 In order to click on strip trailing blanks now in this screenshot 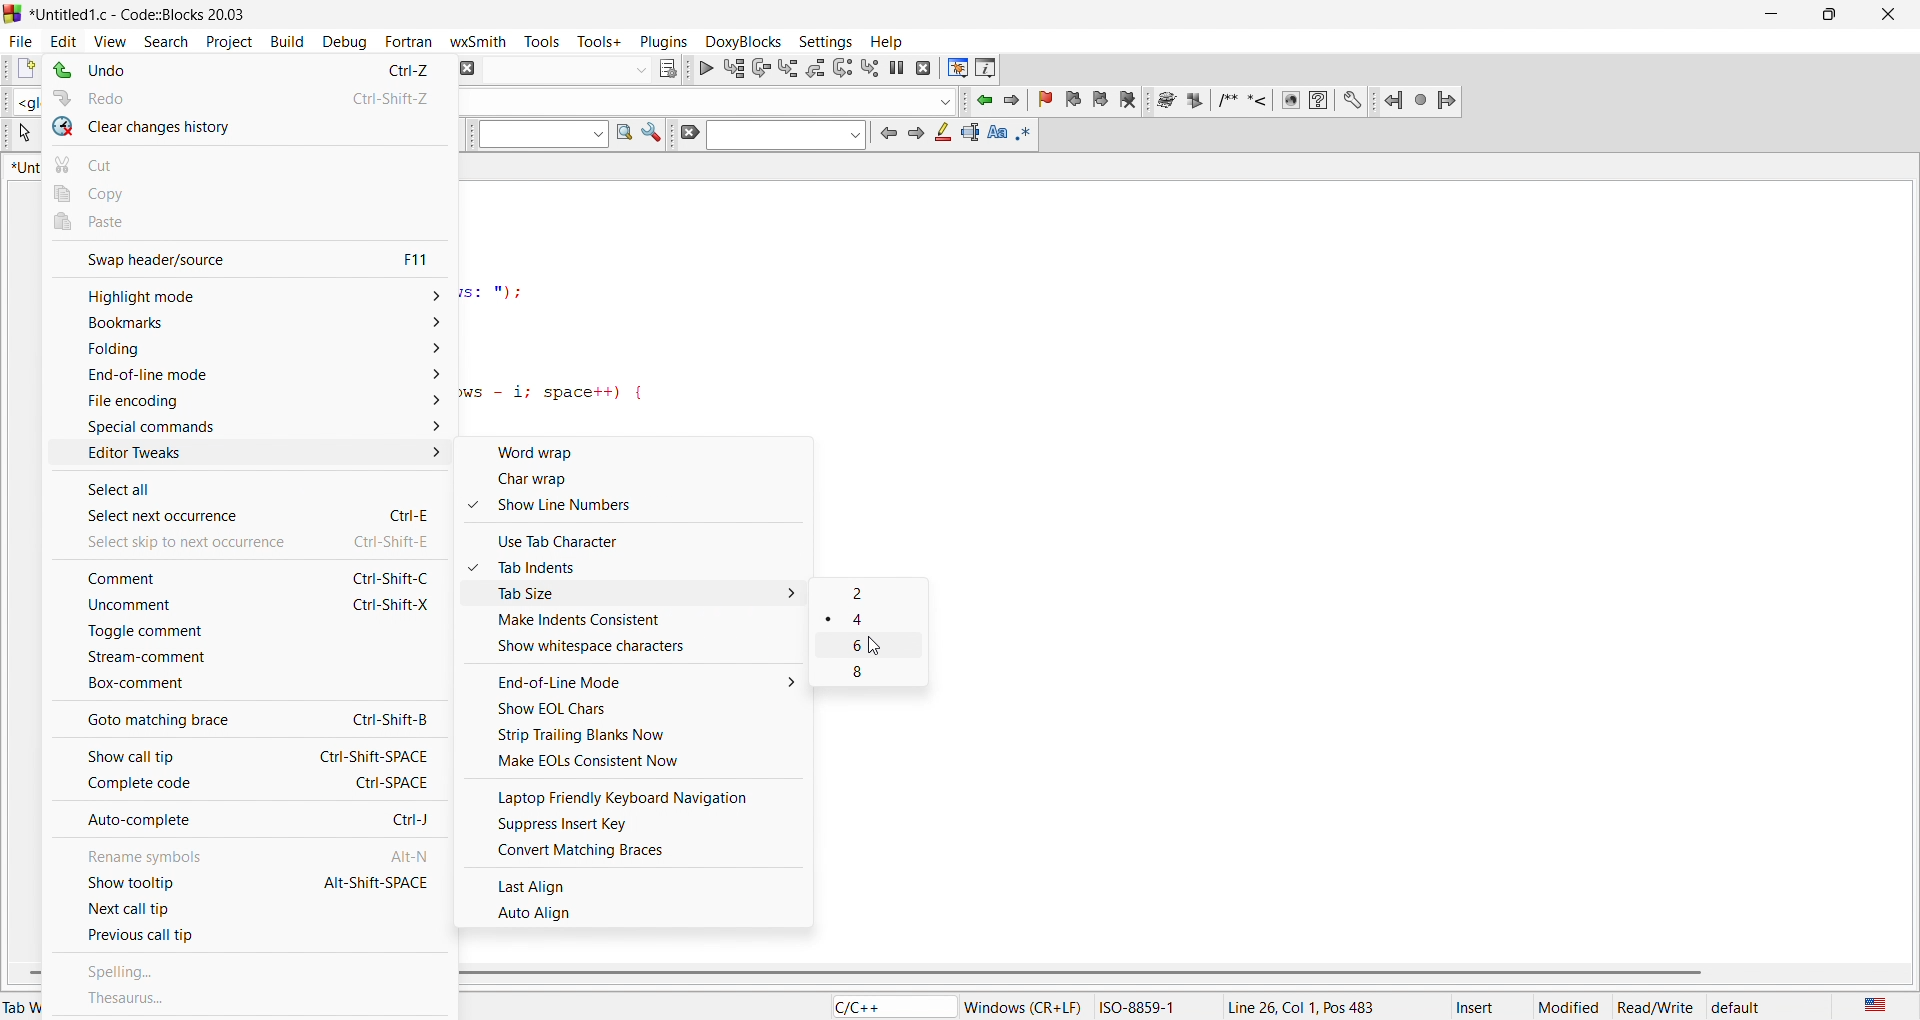, I will do `click(639, 735)`.